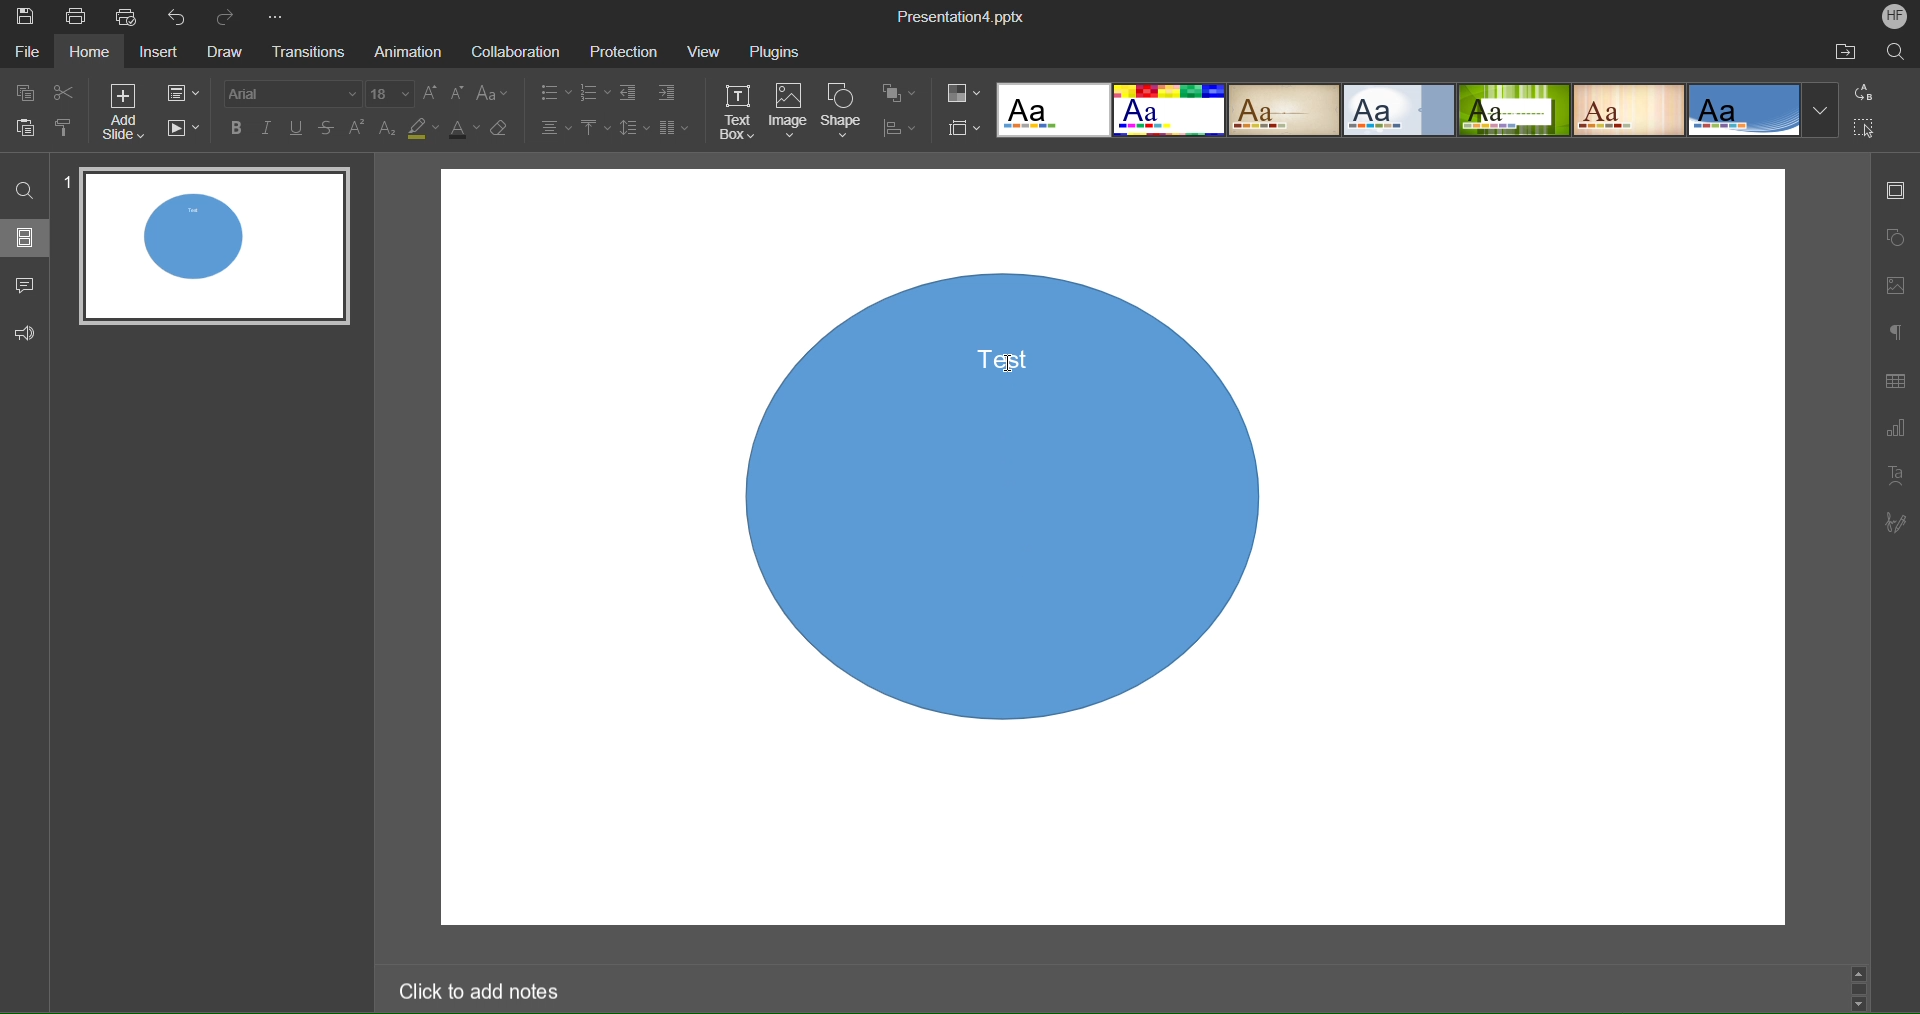 Image resolution: width=1920 pixels, height=1014 pixels. I want to click on View, so click(713, 49).